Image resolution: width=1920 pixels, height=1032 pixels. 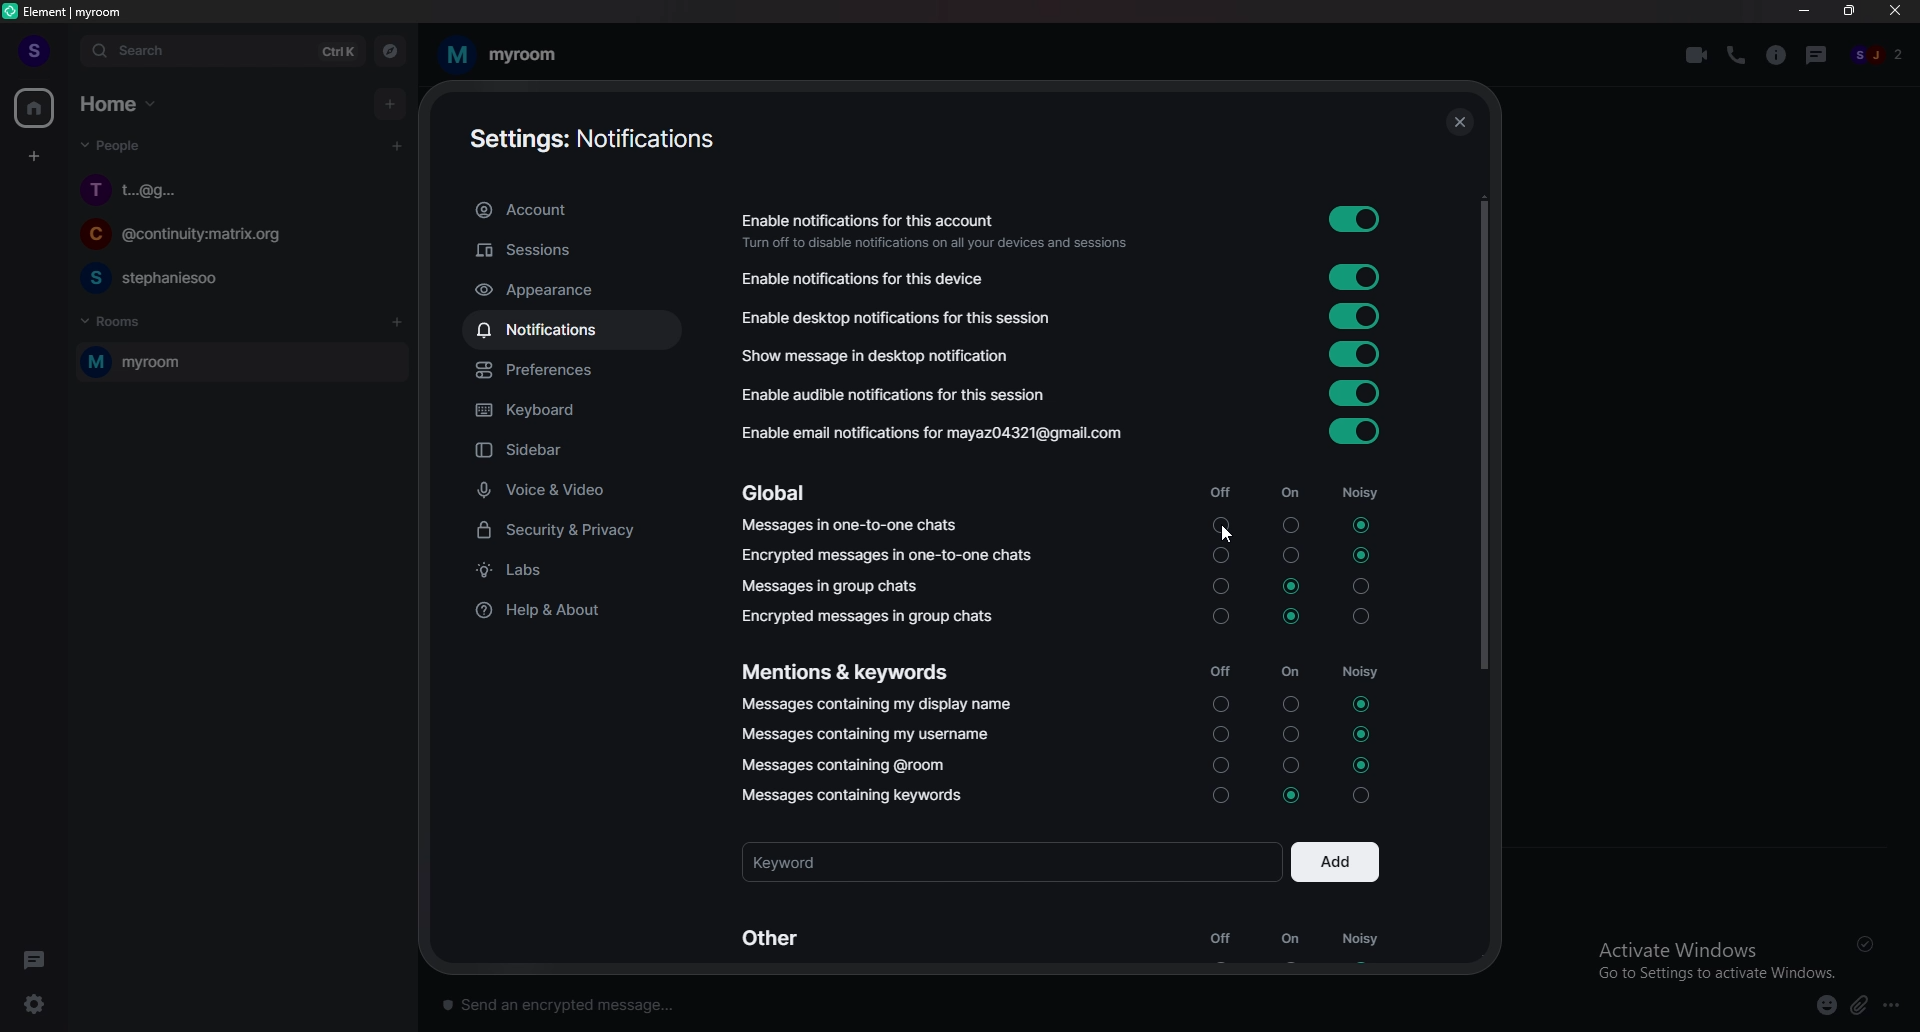 What do you see at coordinates (1695, 55) in the screenshot?
I see `video call` at bounding box center [1695, 55].